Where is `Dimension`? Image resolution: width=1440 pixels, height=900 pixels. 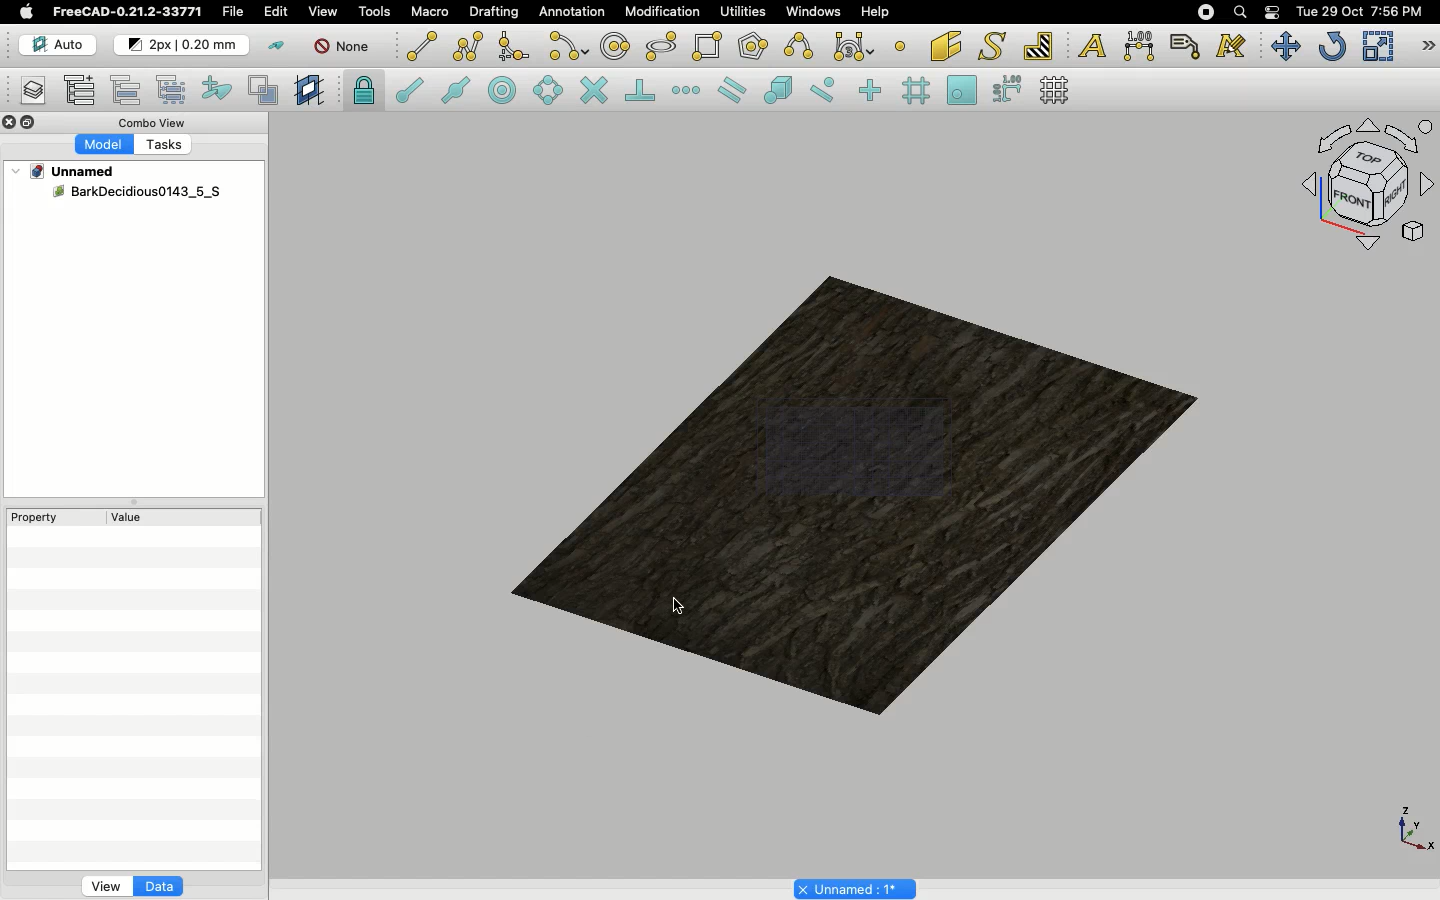 Dimension is located at coordinates (1141, 46).